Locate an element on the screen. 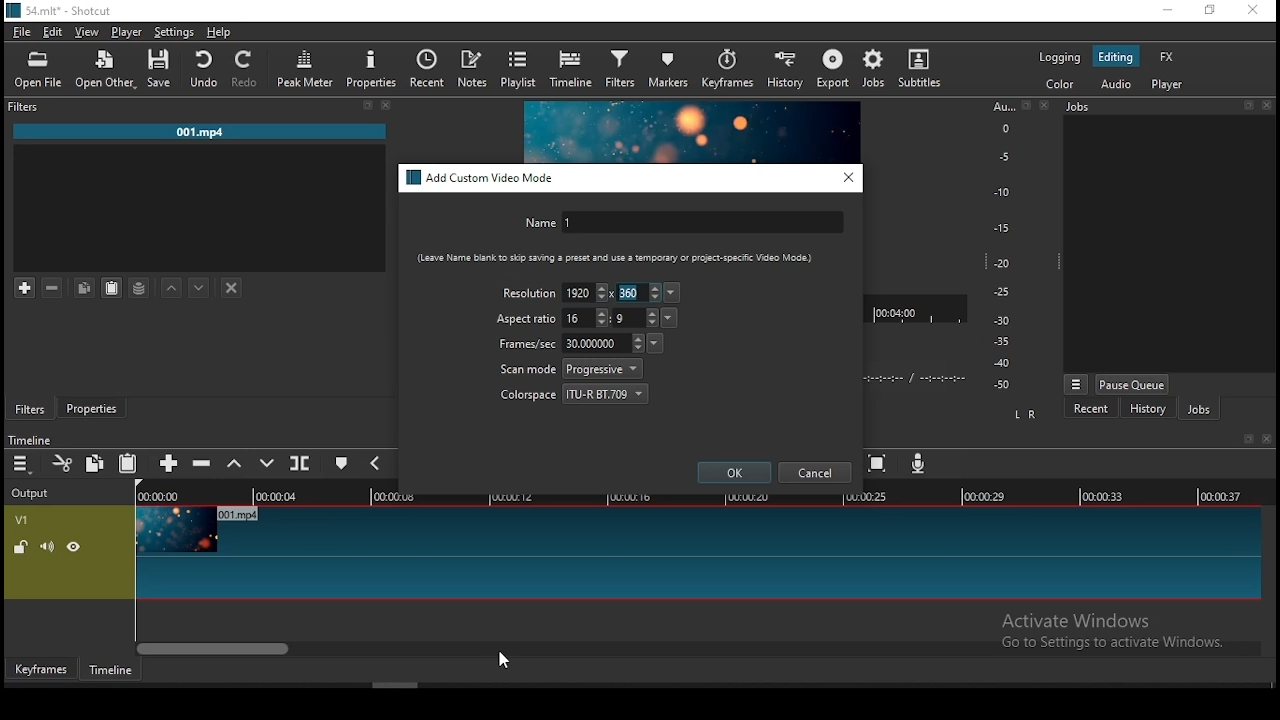 The width and height of the screenshot is (1280, 720). -40 is located at coordinates (1002, 363).